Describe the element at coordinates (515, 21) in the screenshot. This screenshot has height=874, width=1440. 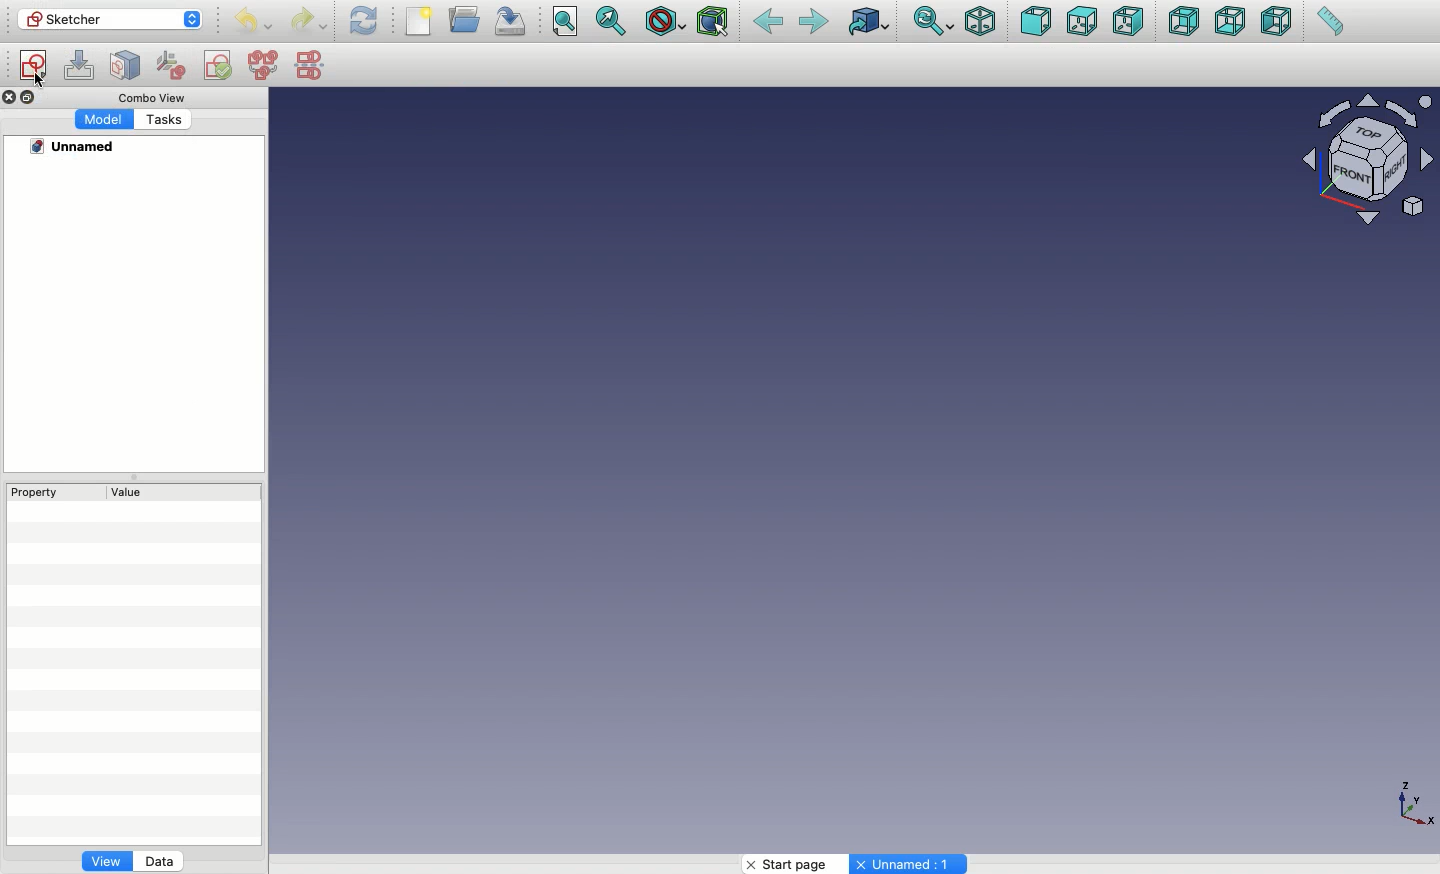
I see `Save` at that location.